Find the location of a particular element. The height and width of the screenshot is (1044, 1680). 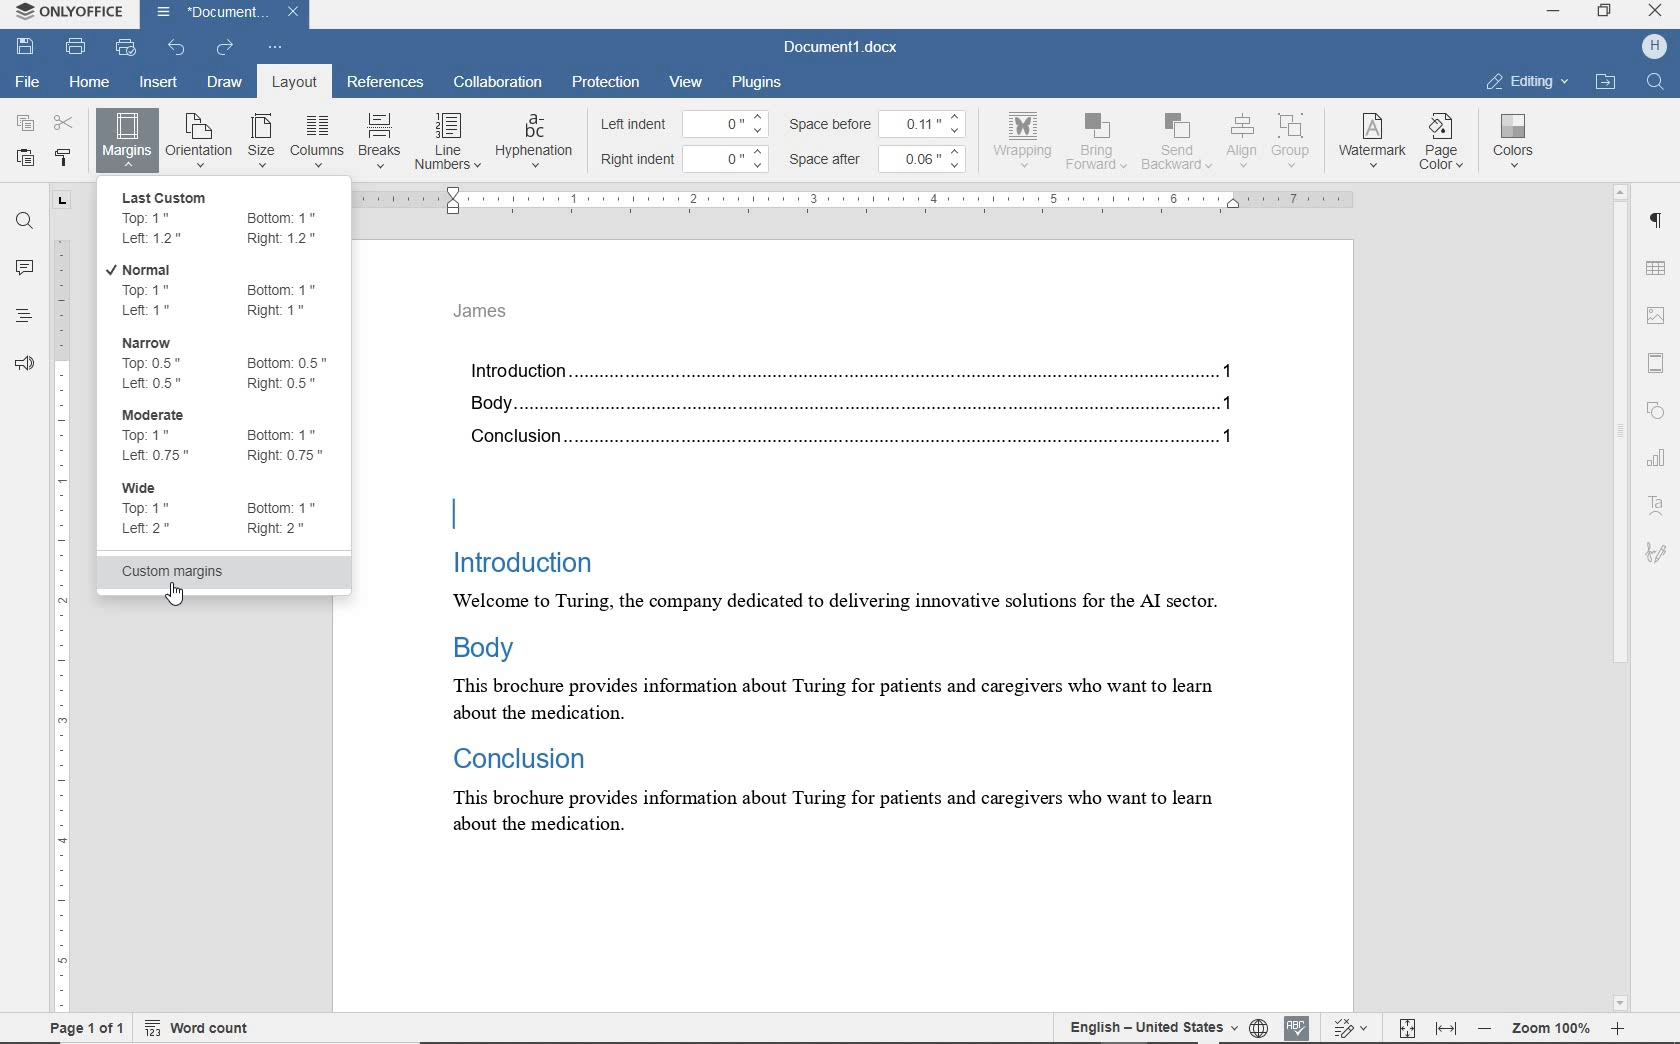

cut is located at coordinates (65, 122).